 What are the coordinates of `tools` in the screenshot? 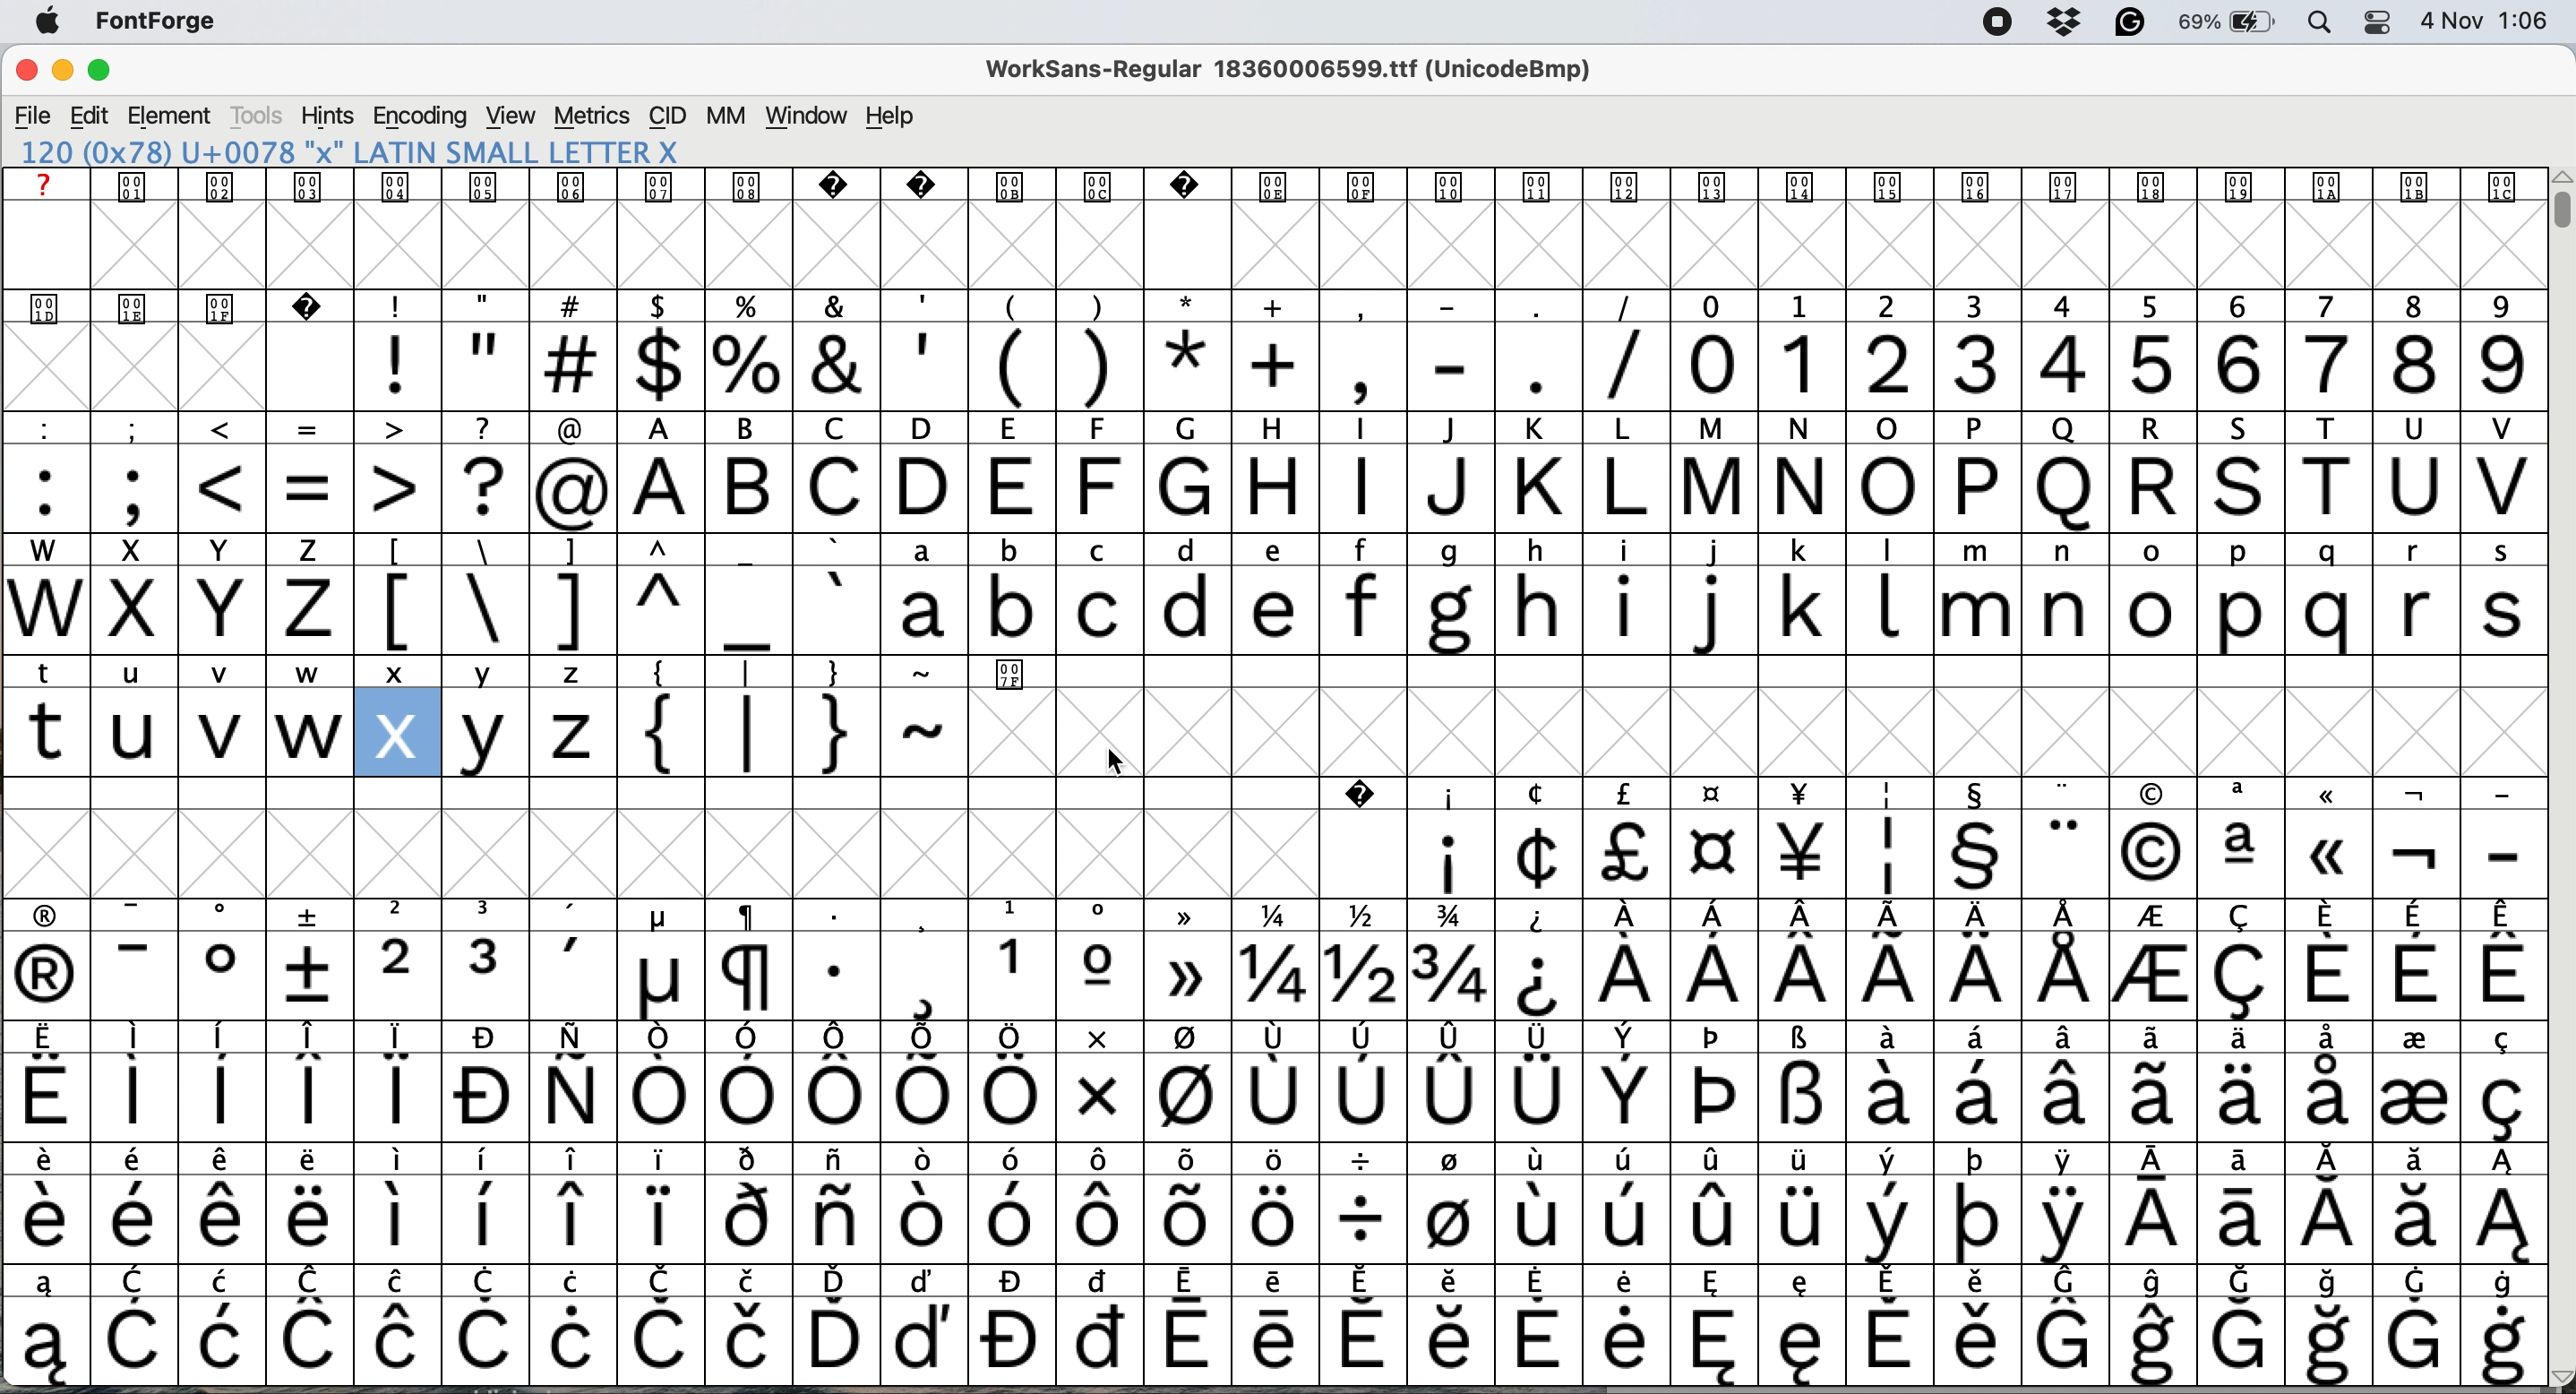 It's located at (258, 116).